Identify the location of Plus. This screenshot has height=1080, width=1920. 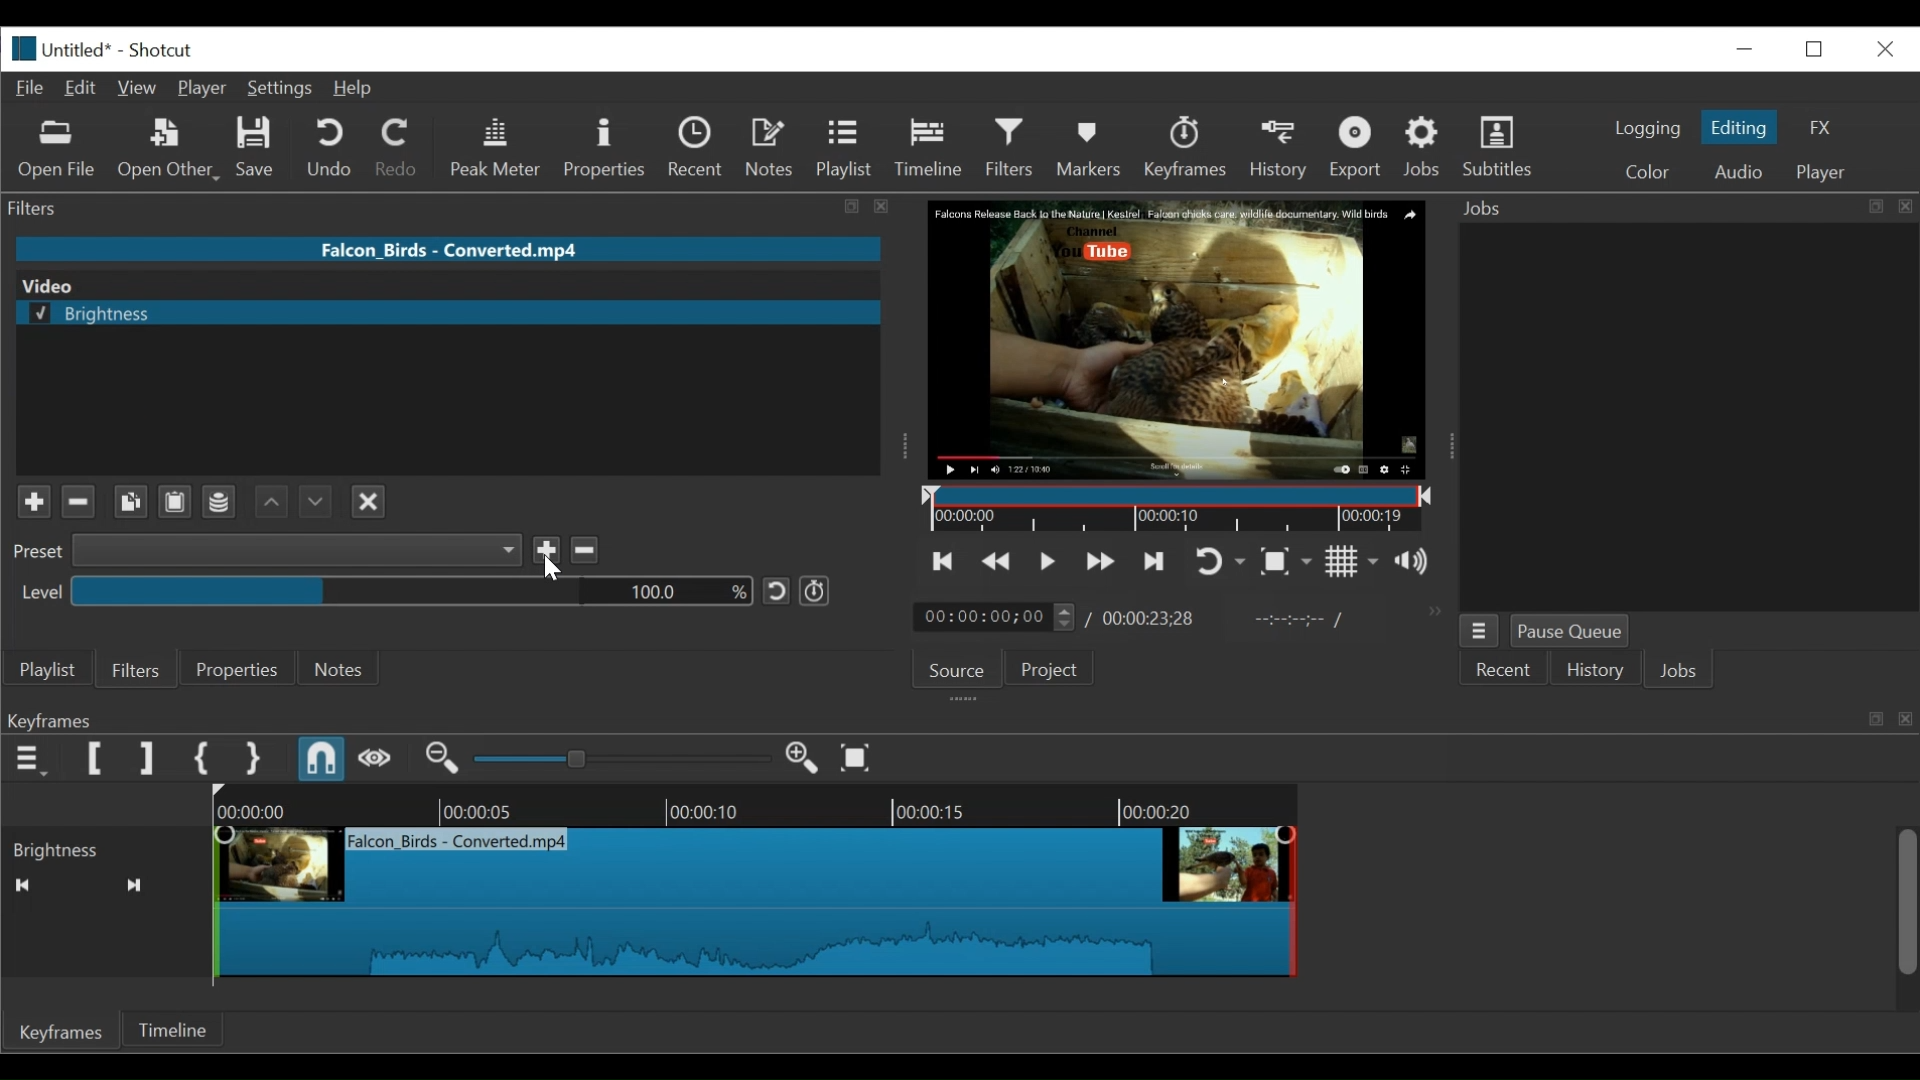
(27, 497).